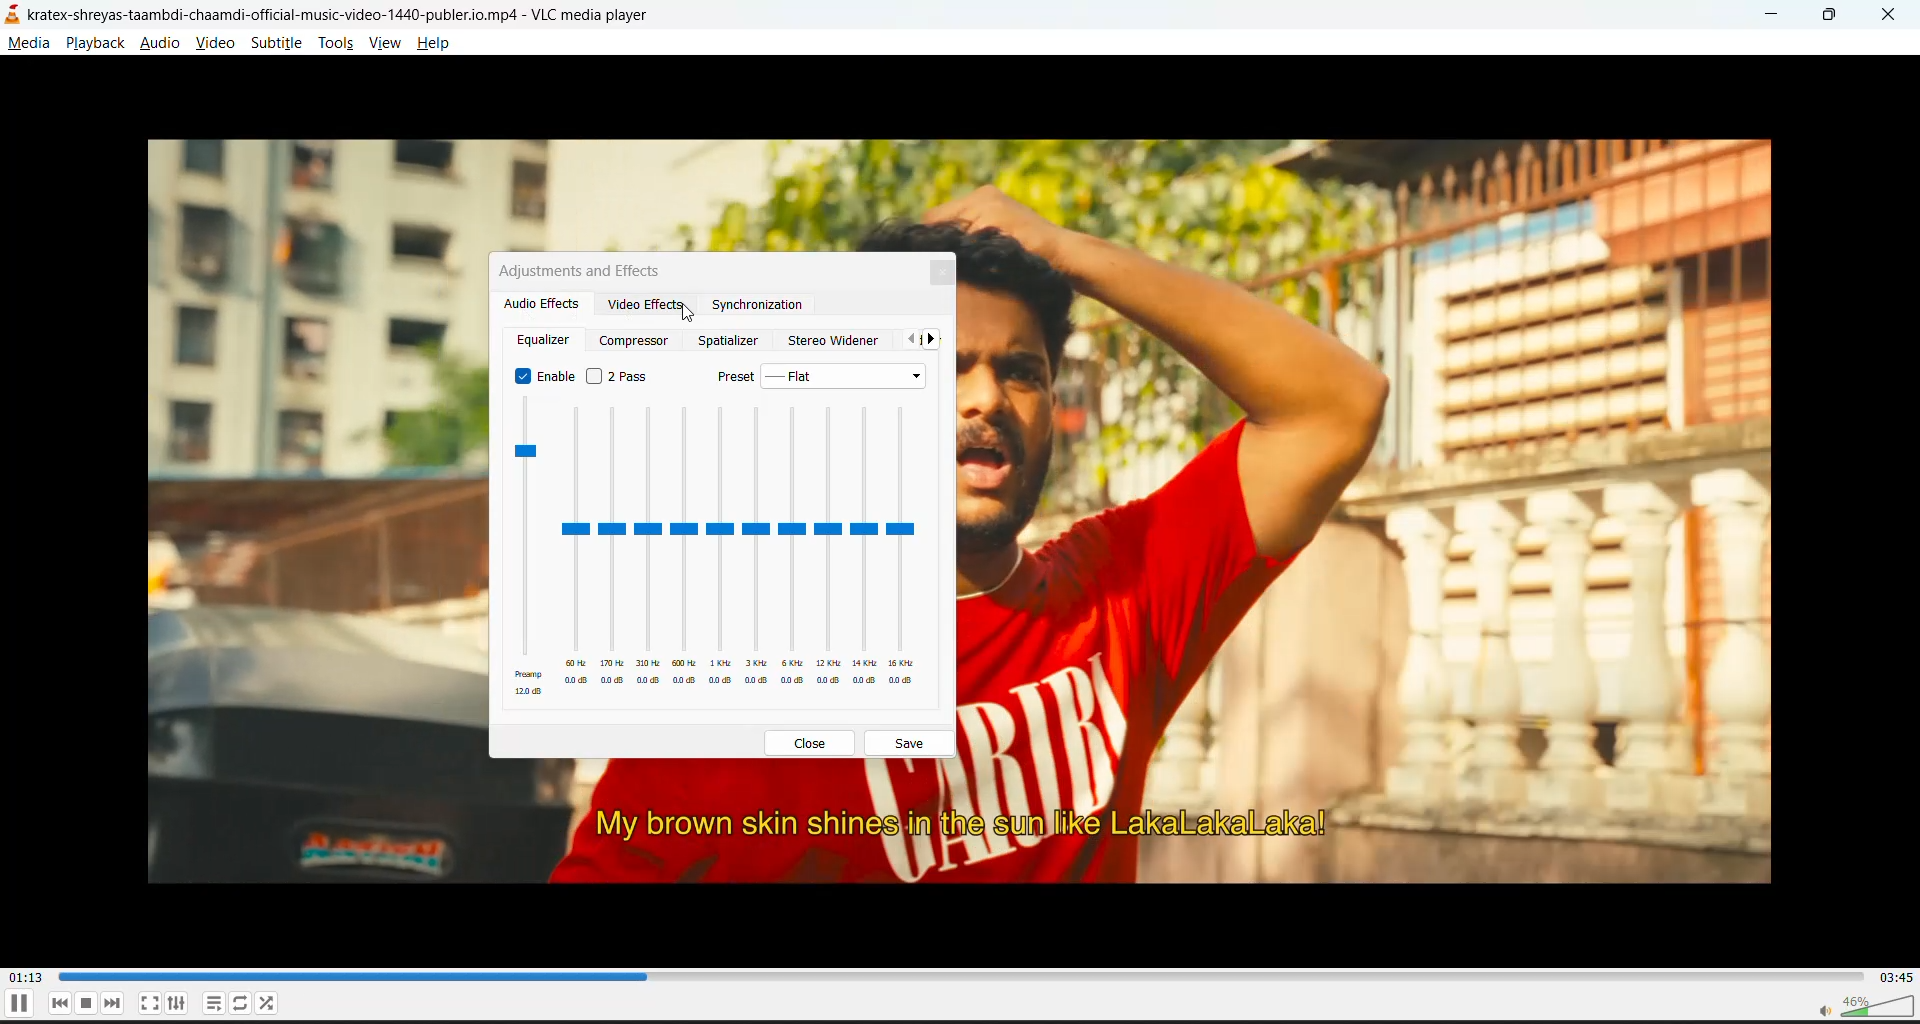 The height and width of the screenshot is (1024, 1920). Describe the element at coordinates (756, 309) in the screenshot. I see `synchronization` at that location.